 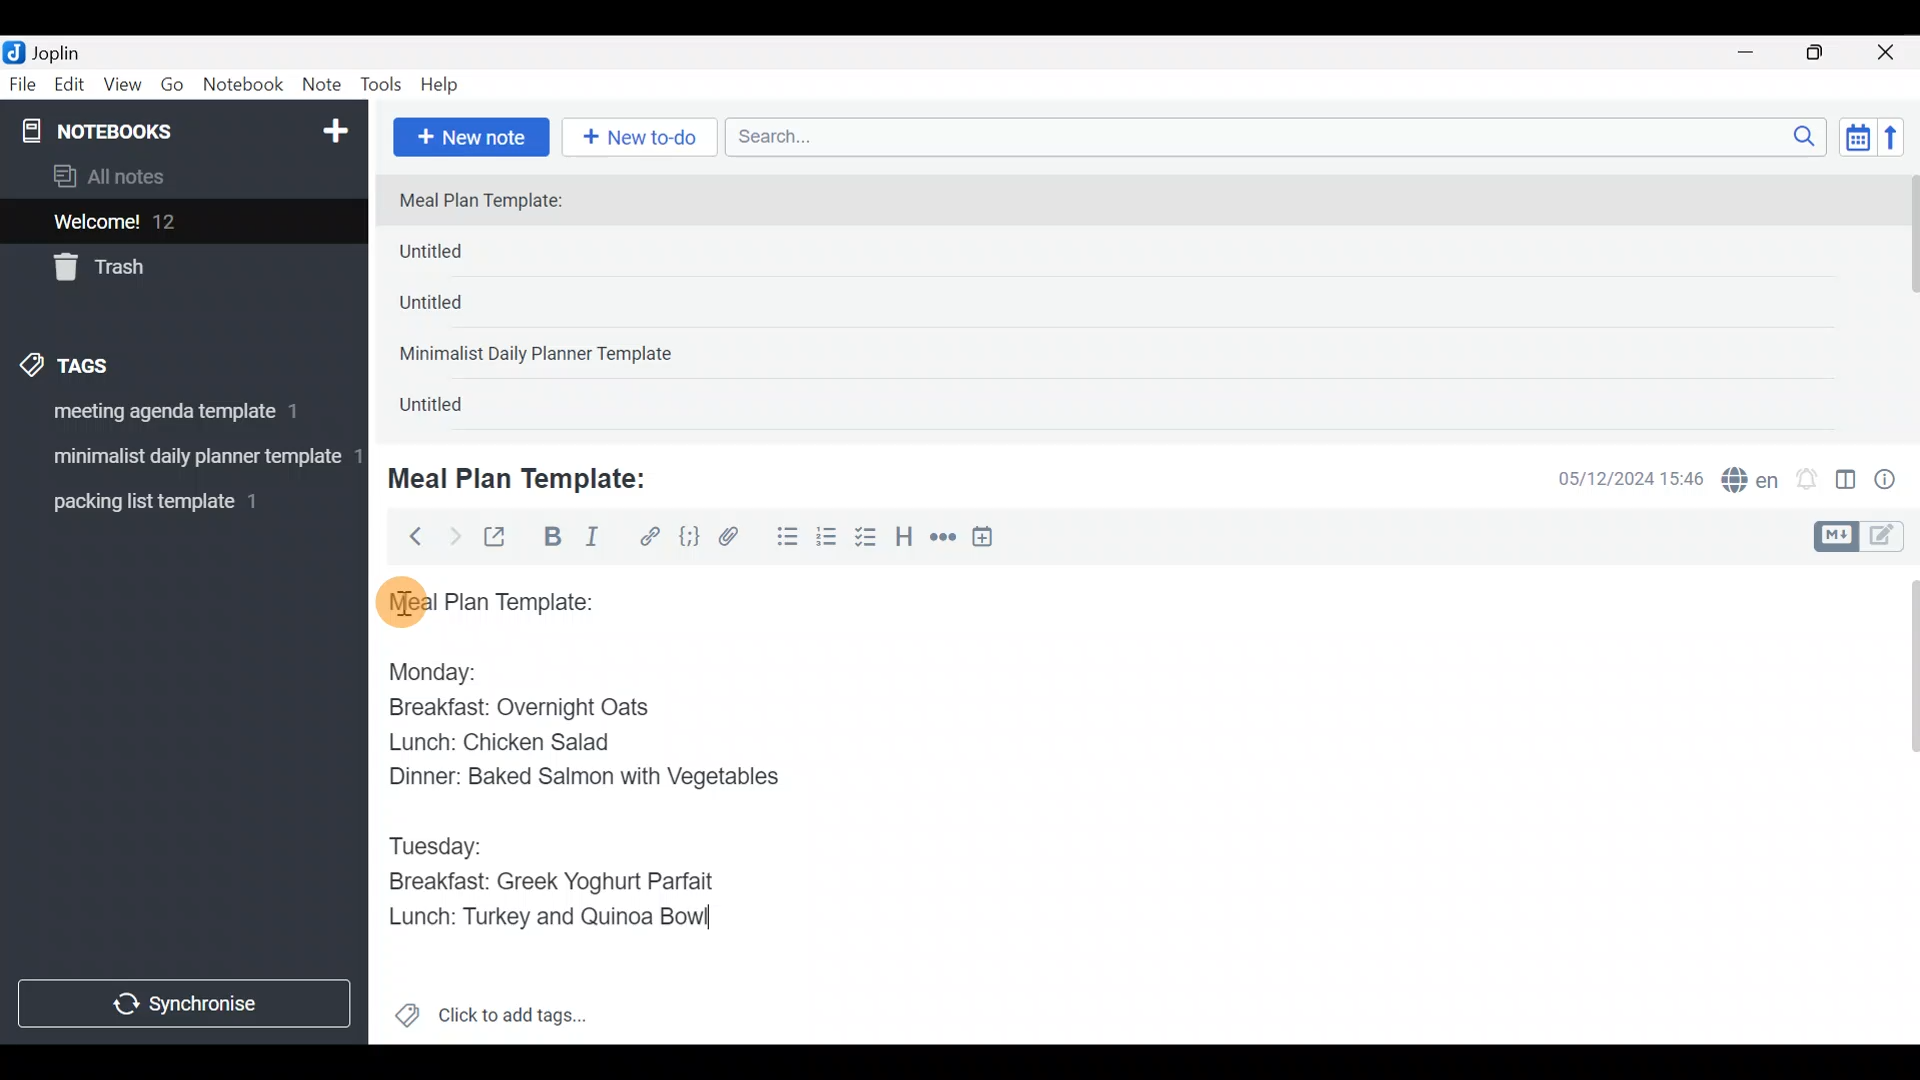 What do you see at coordinates (1615, 478) in the screenshot?
I see `Date & time` at bounding box center [1615, 478].